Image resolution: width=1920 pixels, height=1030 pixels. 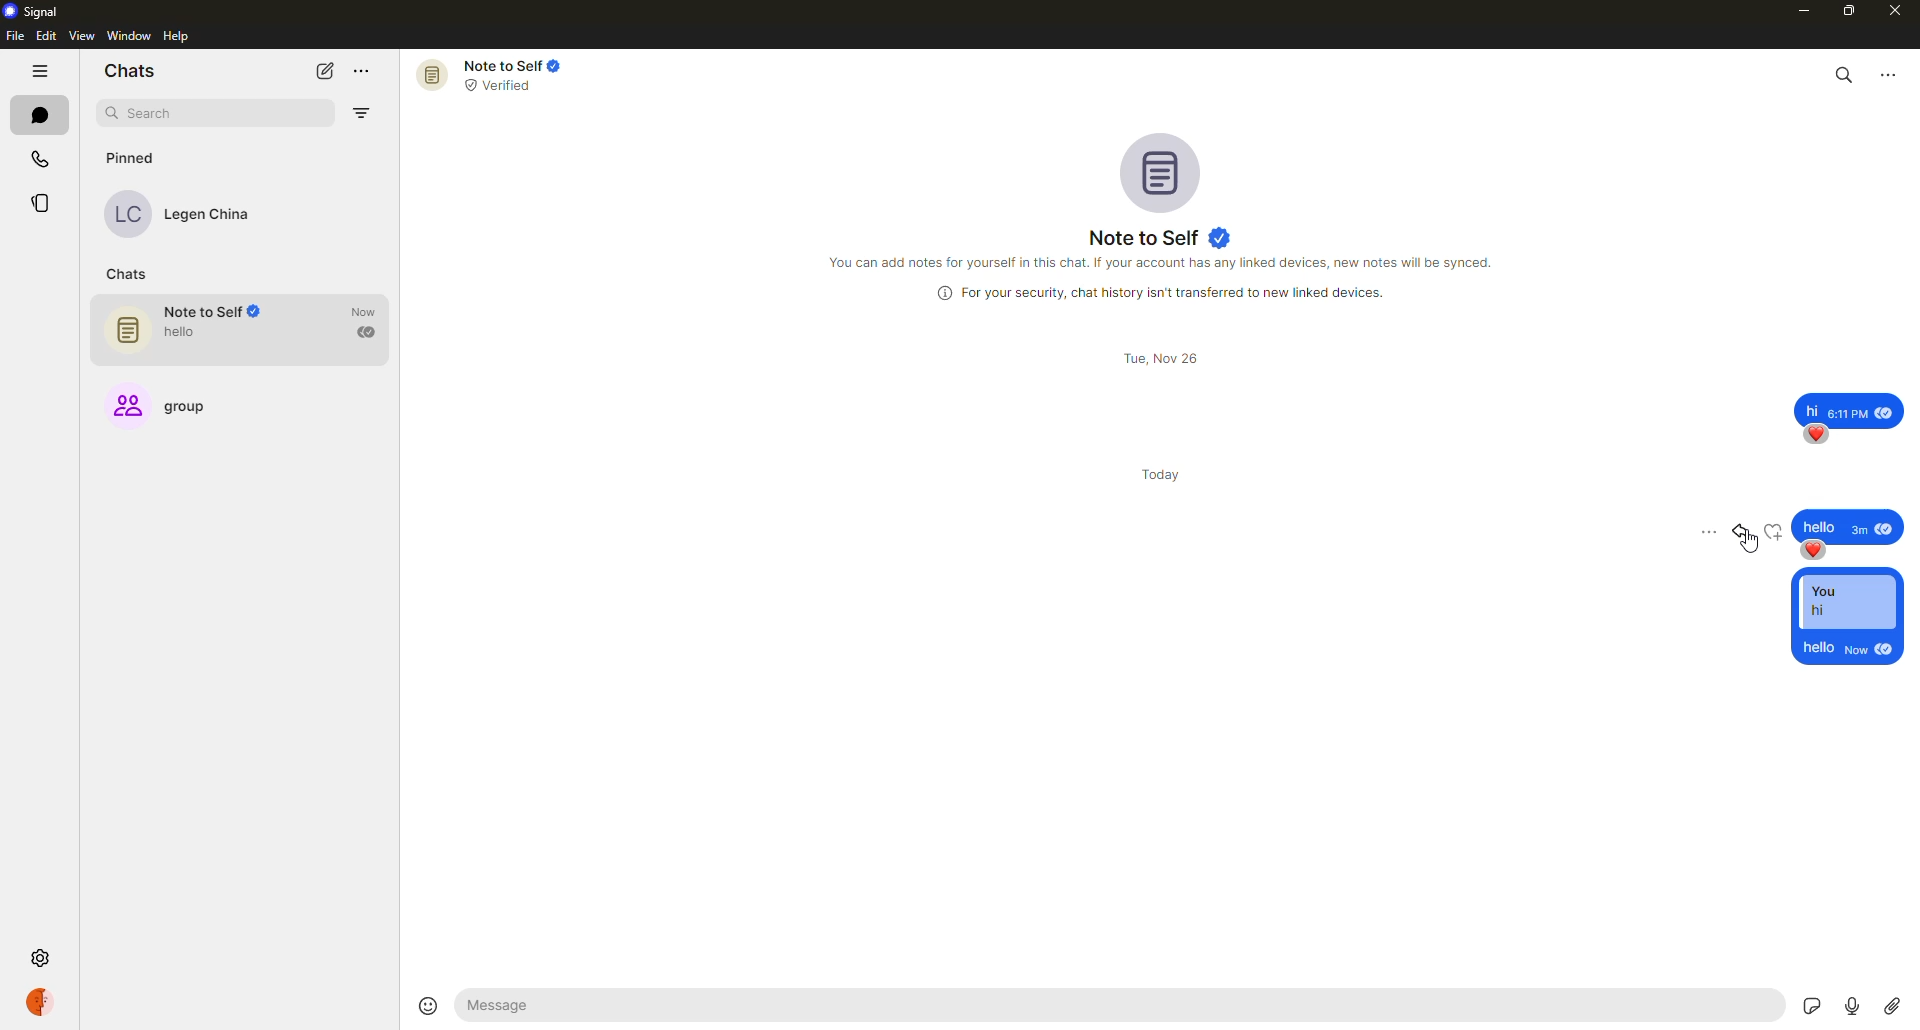 I want to click on record, so click(x=1846, y=1004).